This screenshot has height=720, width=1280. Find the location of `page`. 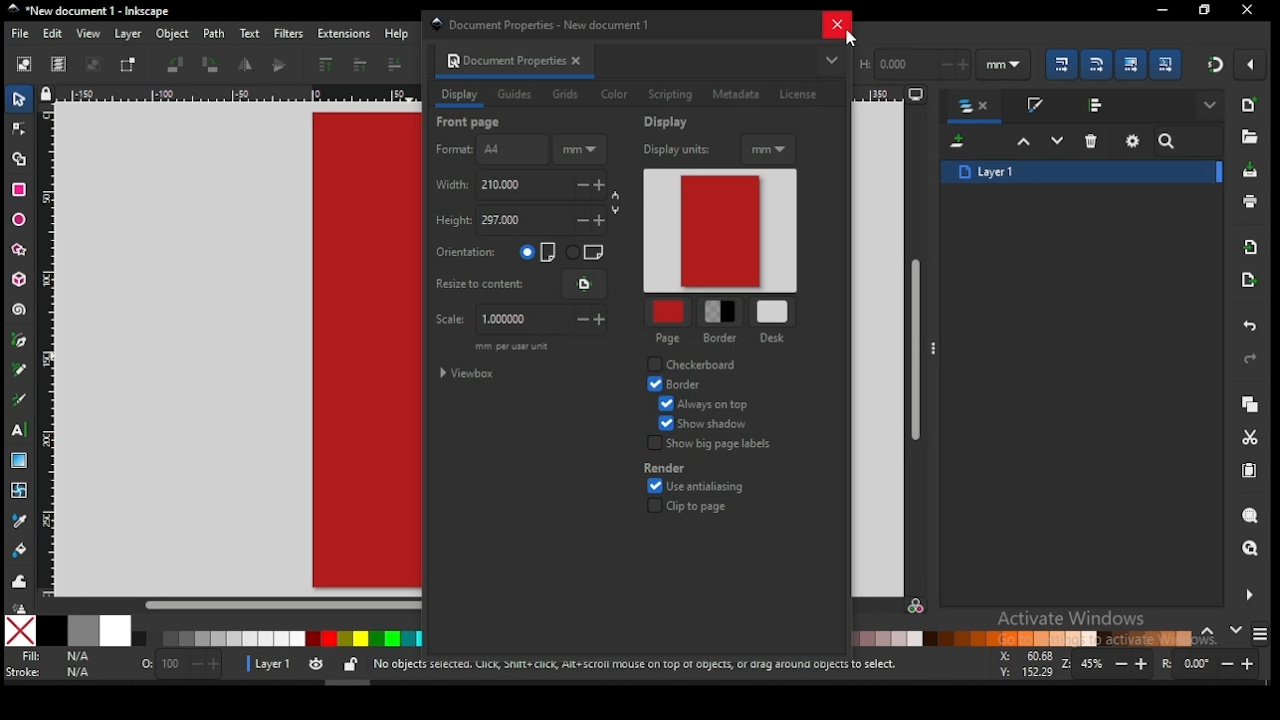

page is located at coordinates (667, 313).